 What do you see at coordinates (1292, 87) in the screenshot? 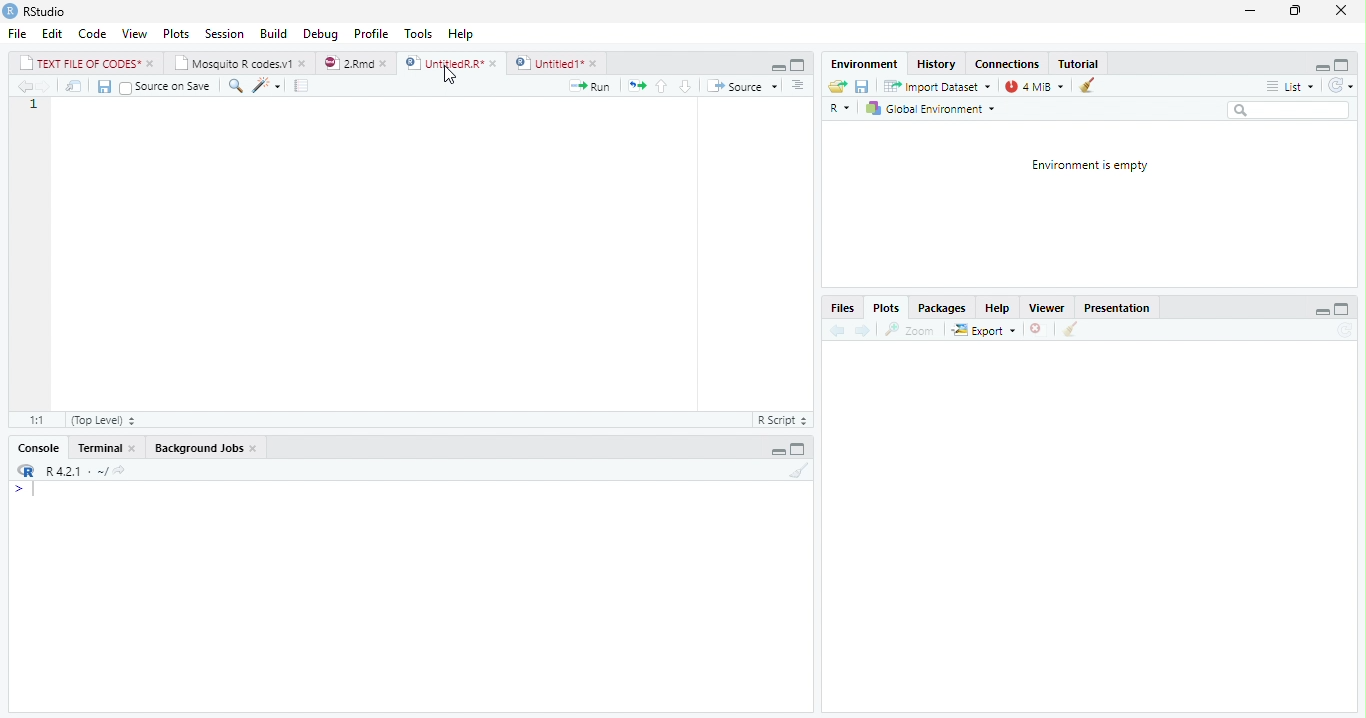
I see `= List` at bounding box center [1292, 87].